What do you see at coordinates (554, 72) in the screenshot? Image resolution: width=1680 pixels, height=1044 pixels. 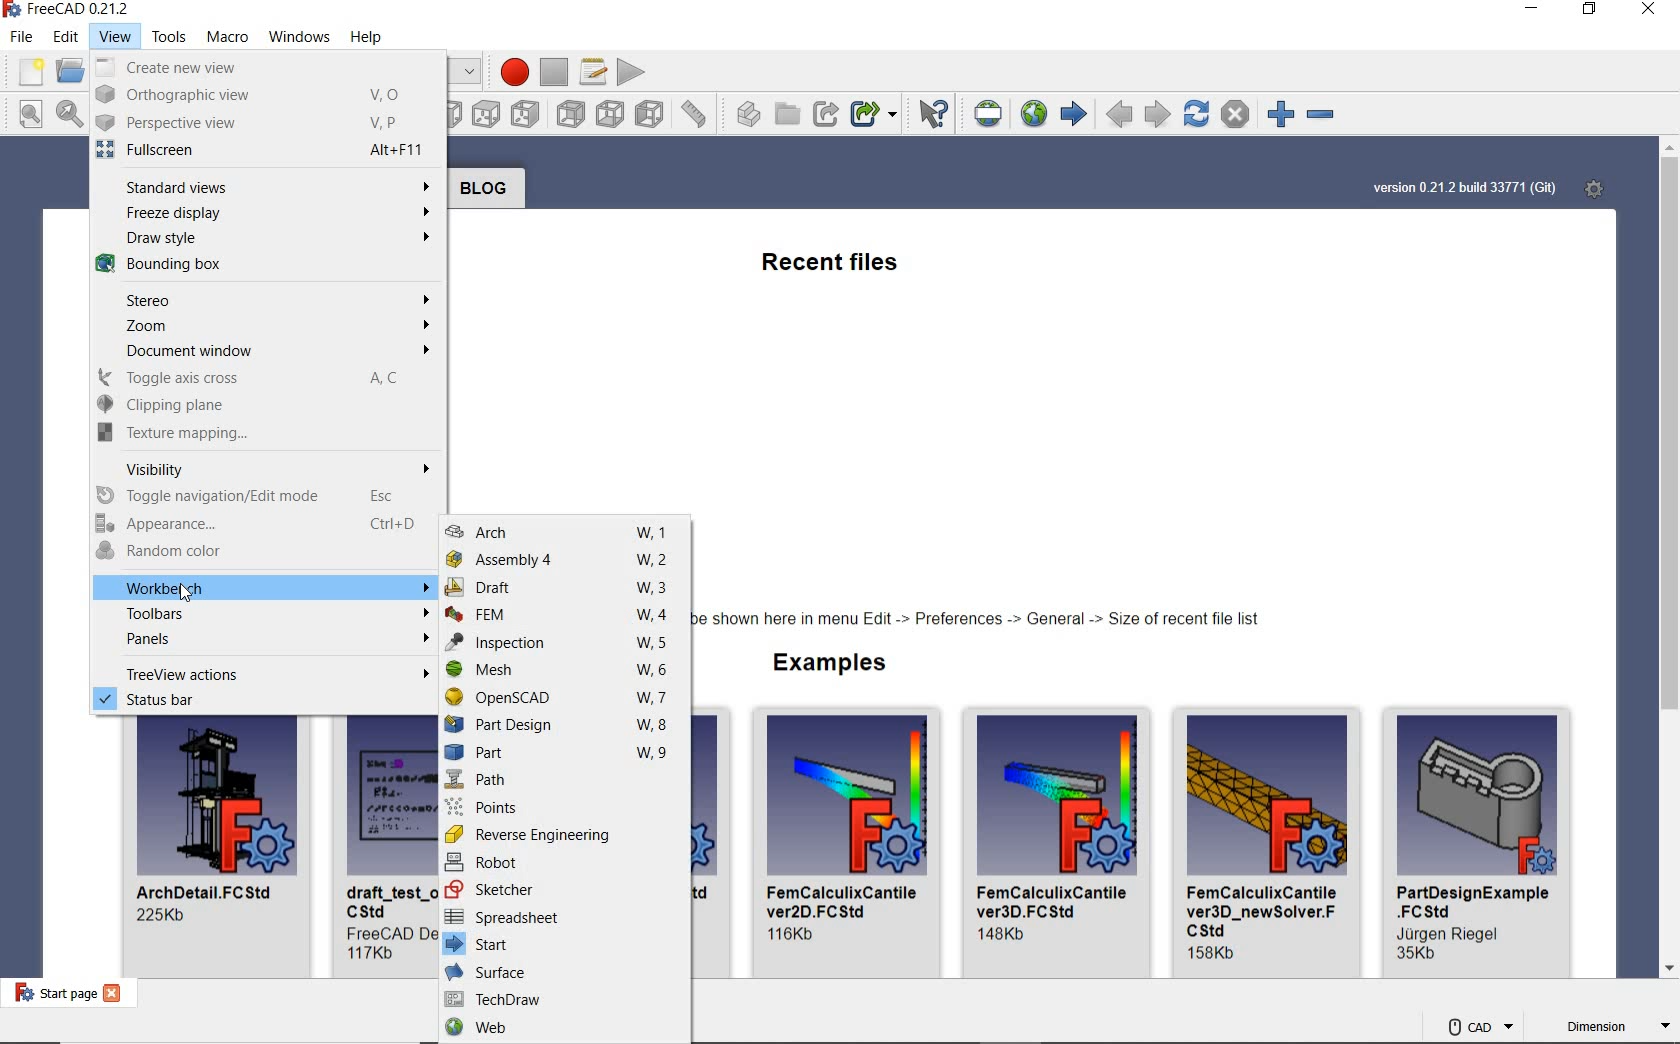 I see `stop macro recording` at bounding box center [554, 72].